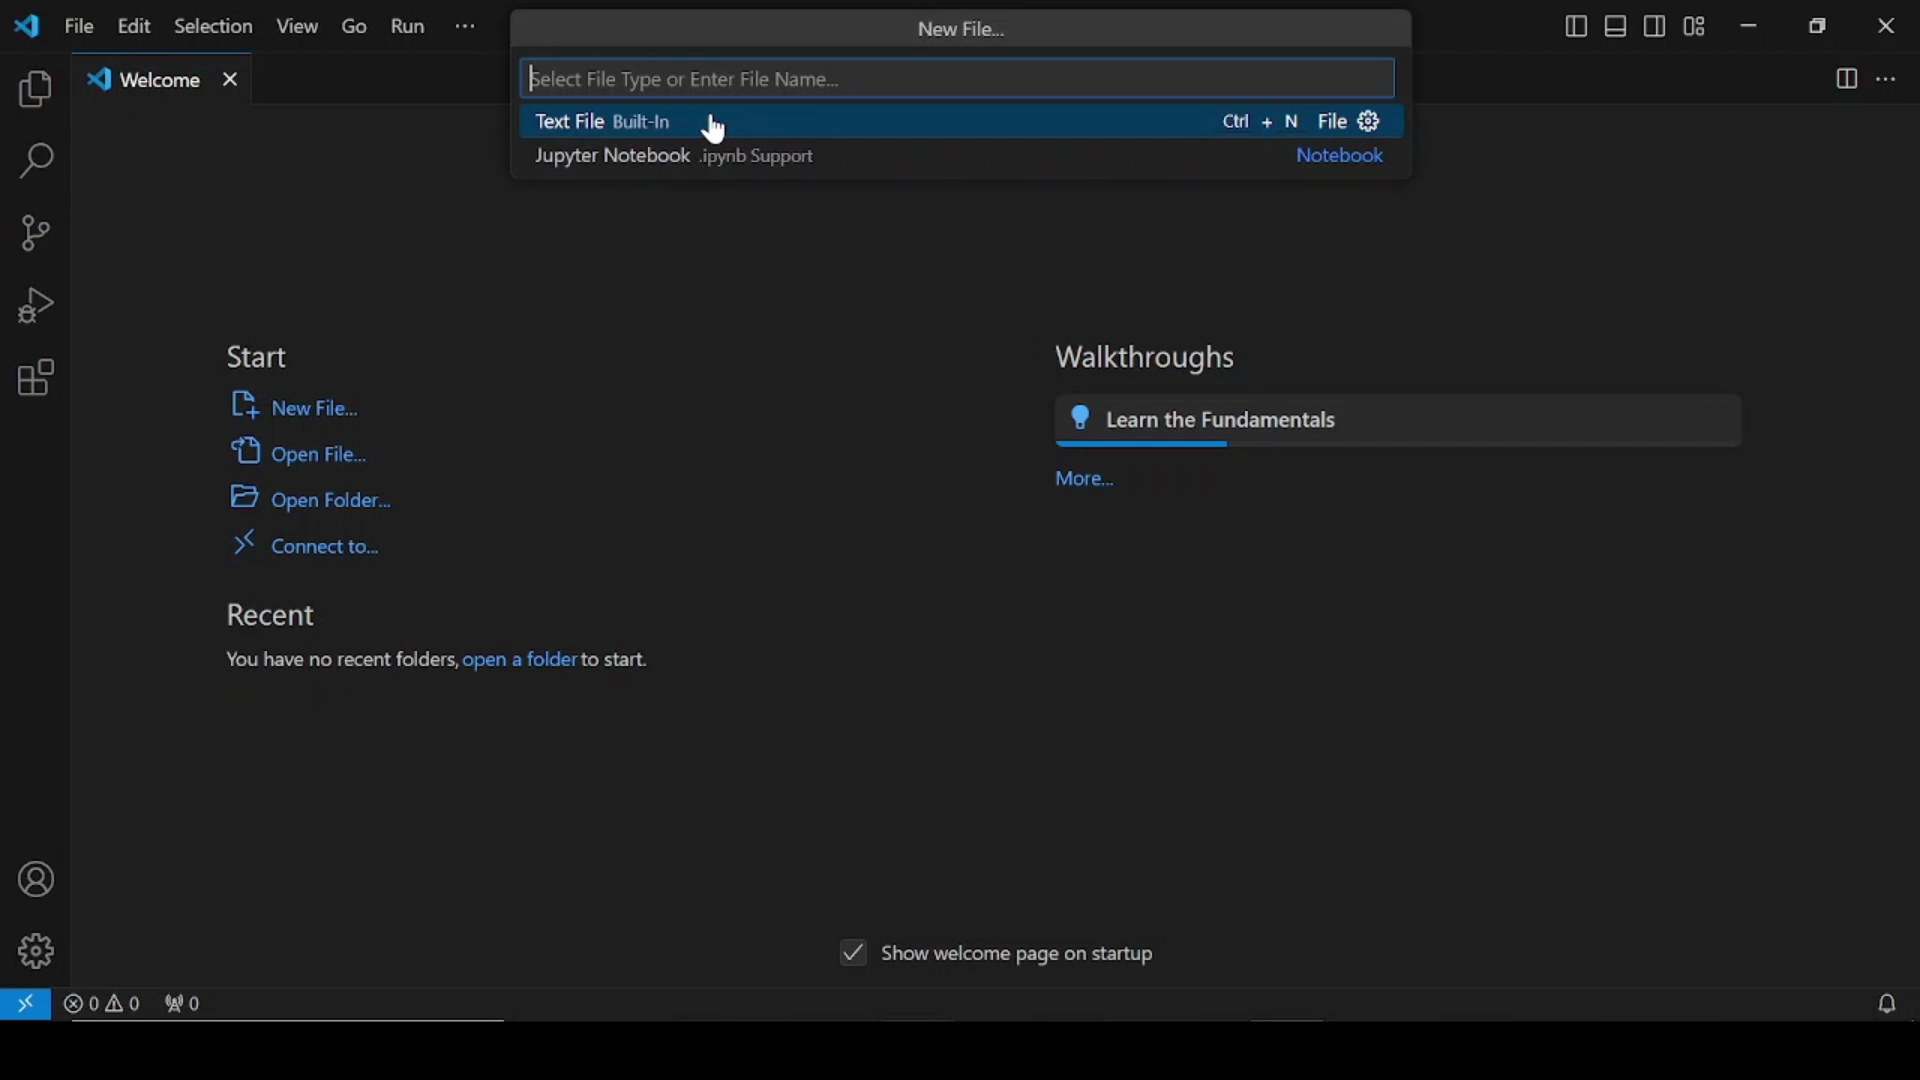  I want to click on previous, so click(559, 27).